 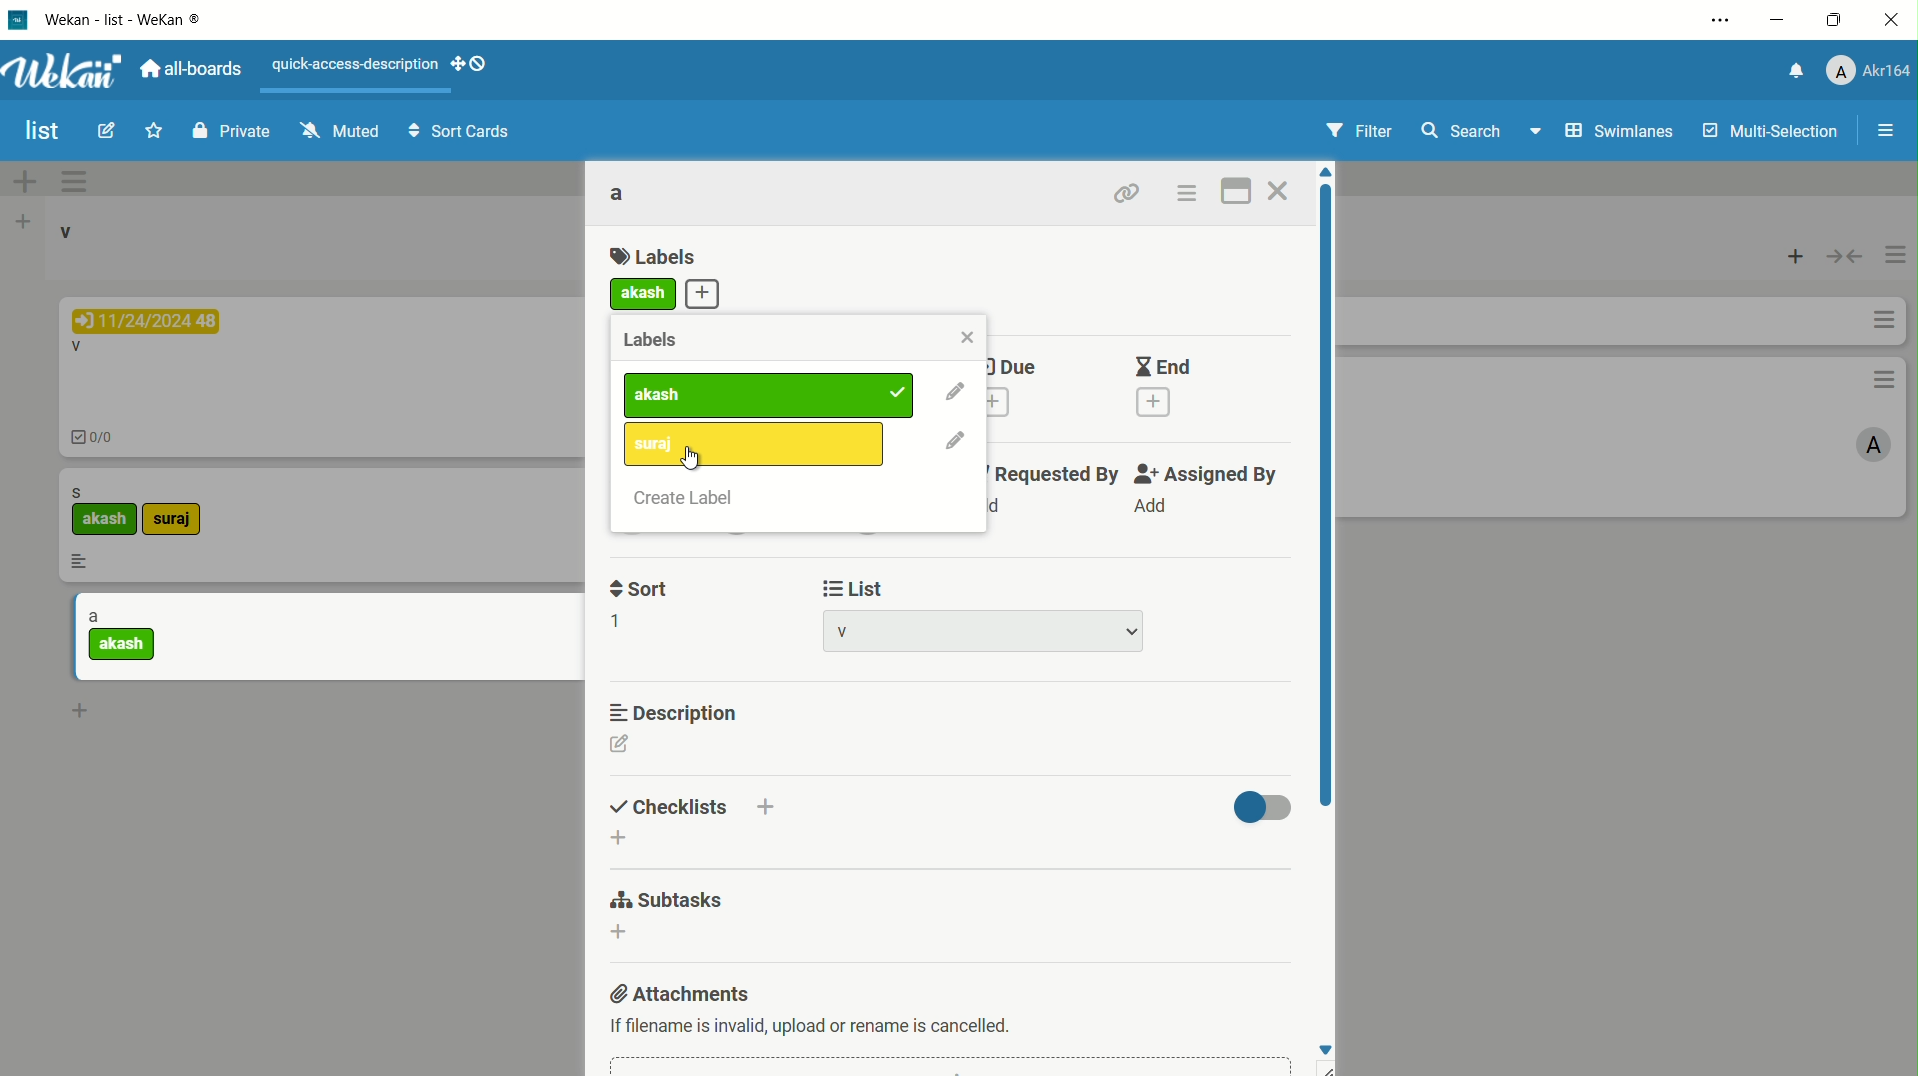 I want to click on edit, so click(x=958, y=390).